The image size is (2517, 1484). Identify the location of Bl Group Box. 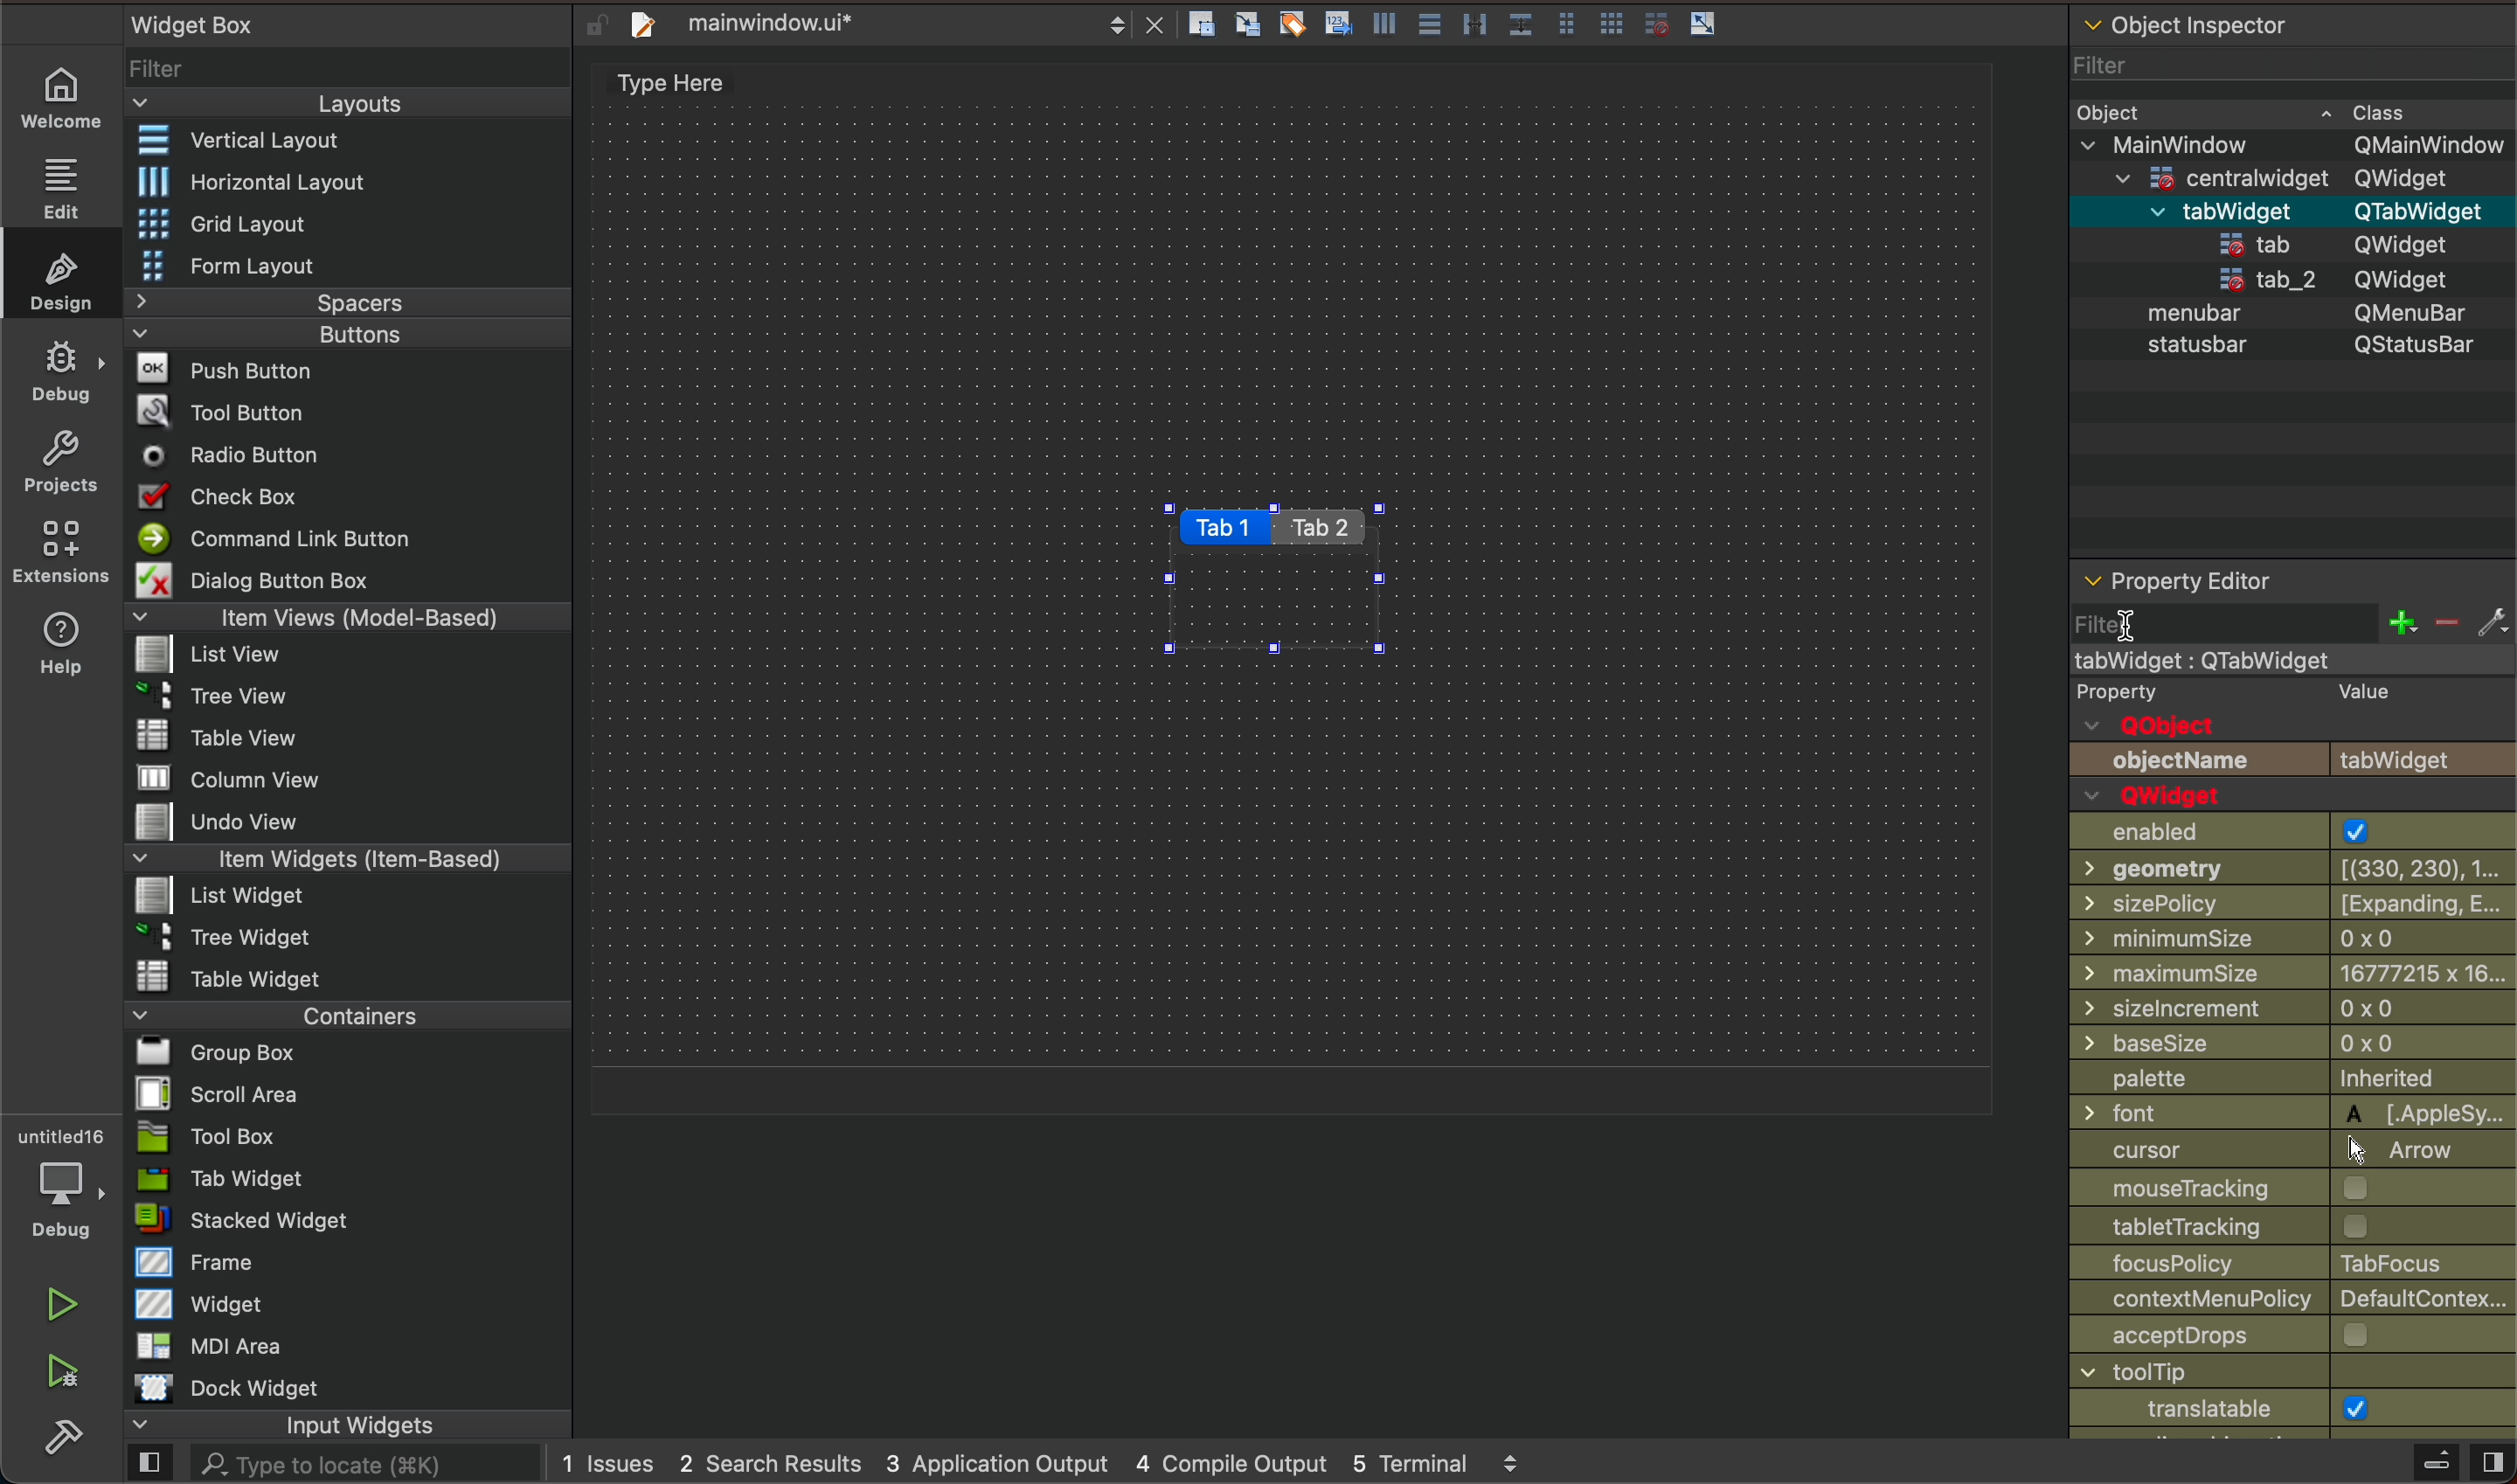
(216, 1047).